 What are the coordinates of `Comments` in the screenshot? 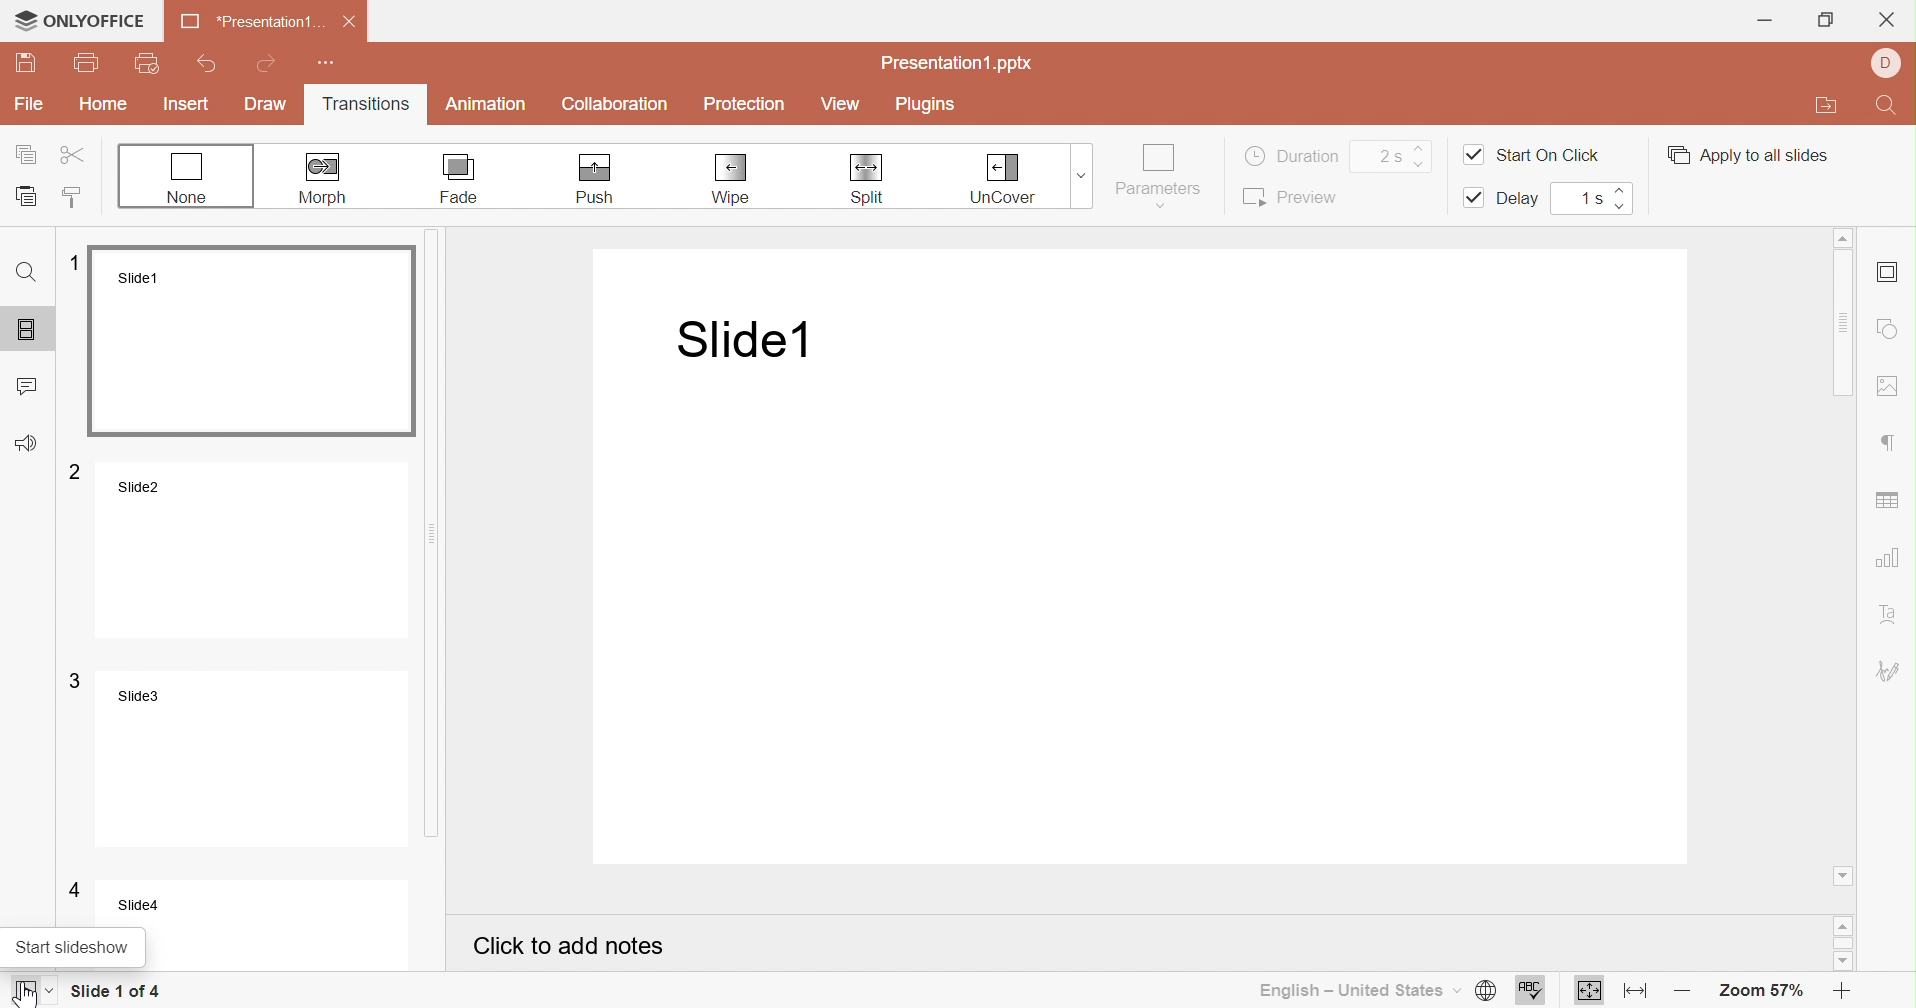 It's located at (26, 385).